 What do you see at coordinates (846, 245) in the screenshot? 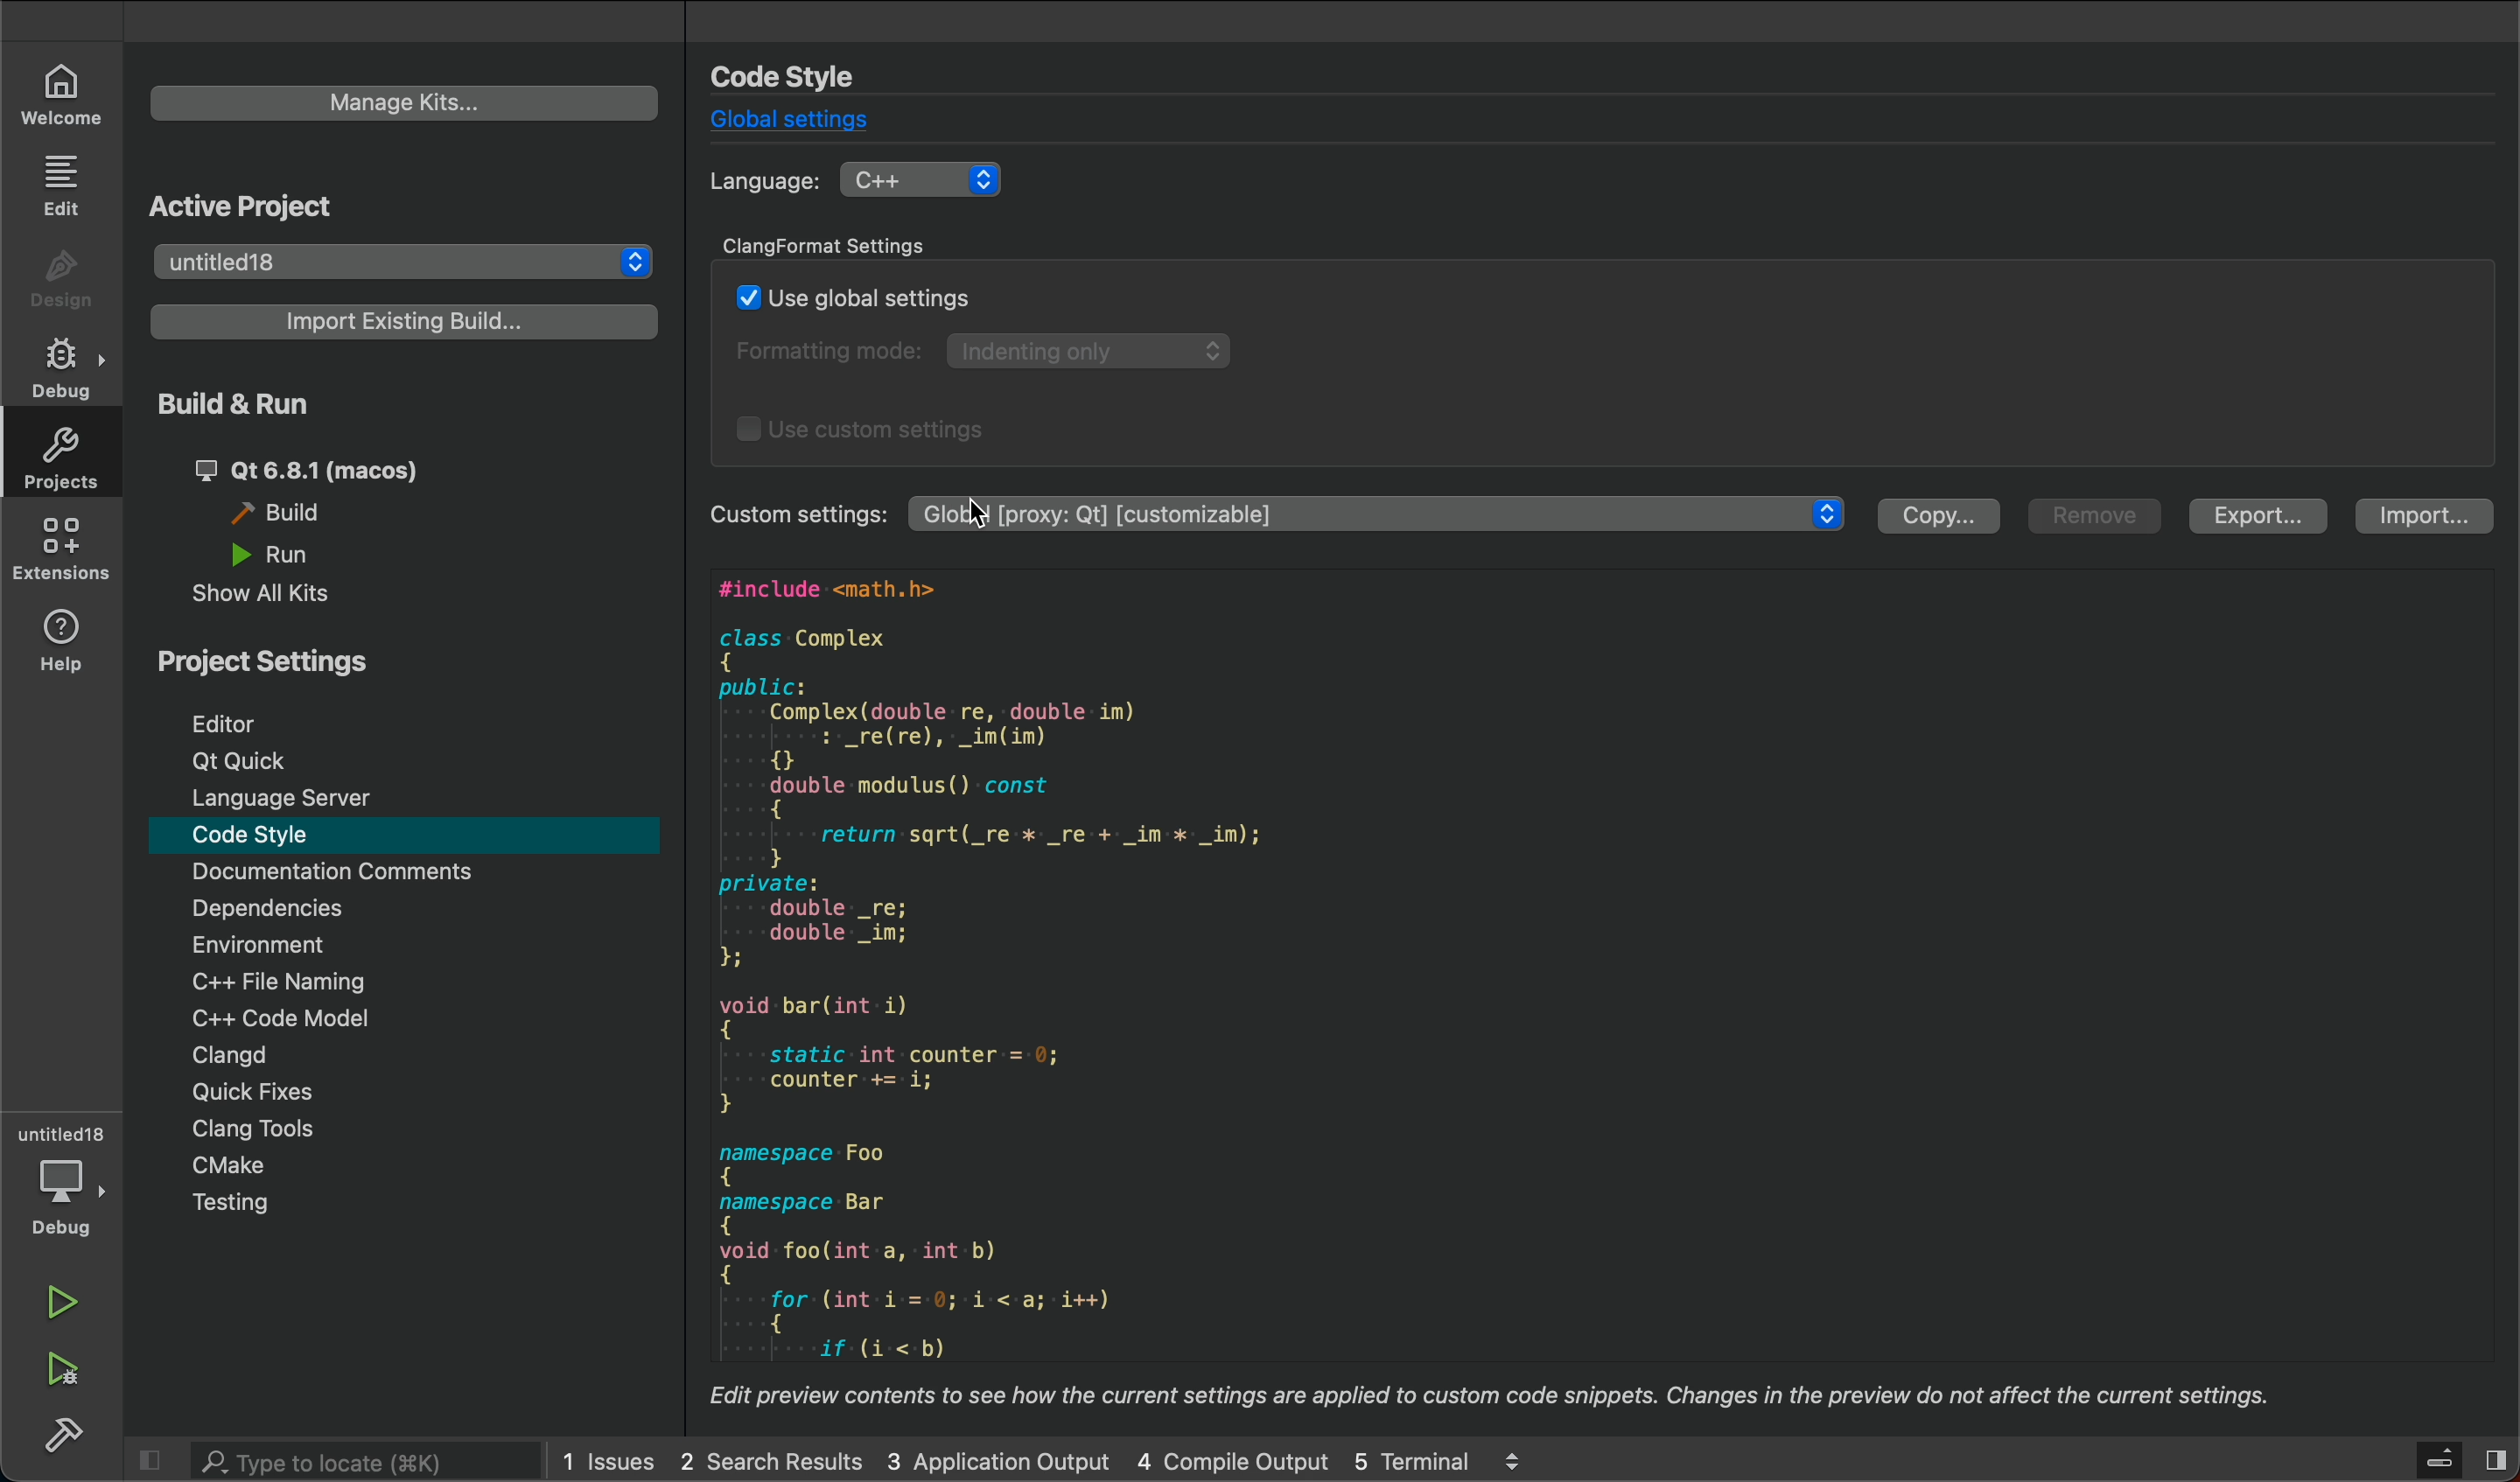
I see `clang format settings` at bounding box center [846, 245].